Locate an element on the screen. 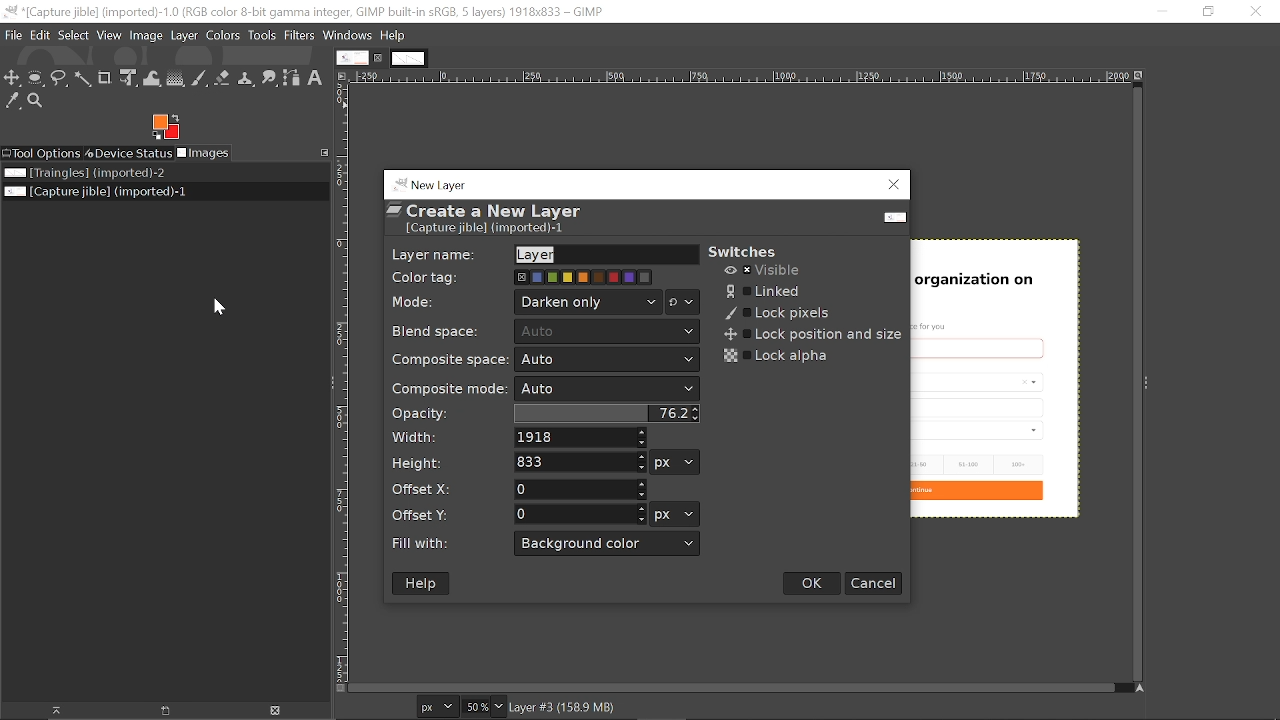 The width and height of the screenshot is (1280, 720). Side bar menu is located at coordinates (1148, 383).